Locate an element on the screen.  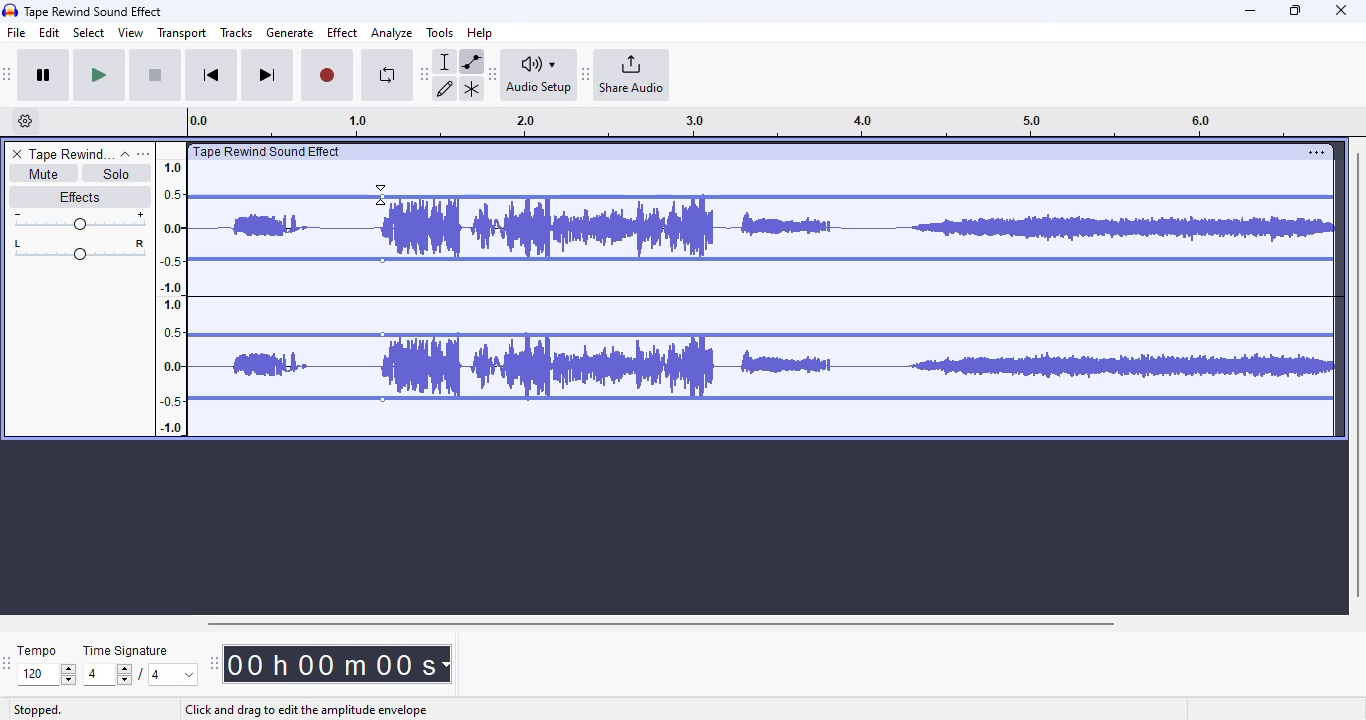
horizontal scroll bar is located at coordinates (660, 623).